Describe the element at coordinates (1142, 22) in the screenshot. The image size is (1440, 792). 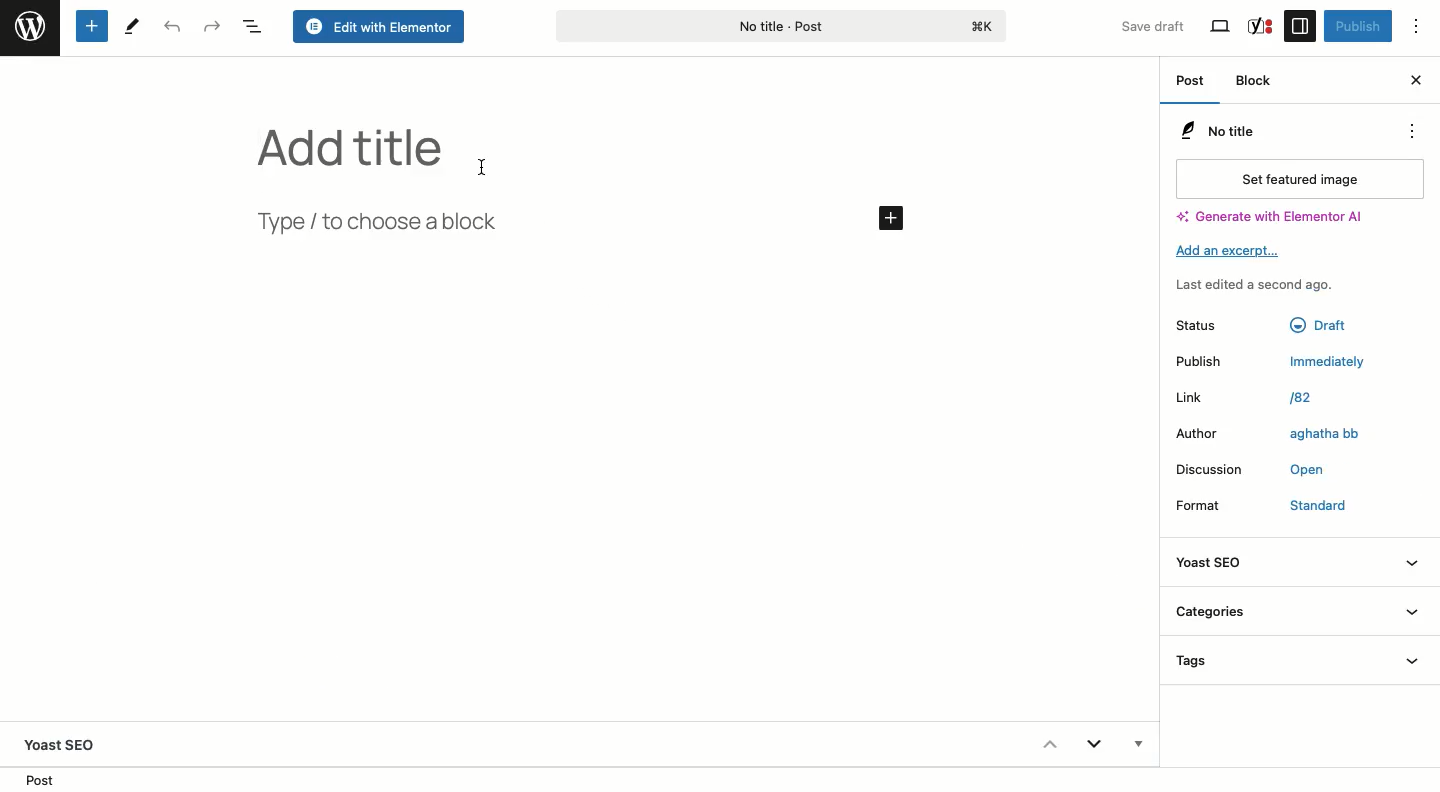
I see `Save draft` at that location.